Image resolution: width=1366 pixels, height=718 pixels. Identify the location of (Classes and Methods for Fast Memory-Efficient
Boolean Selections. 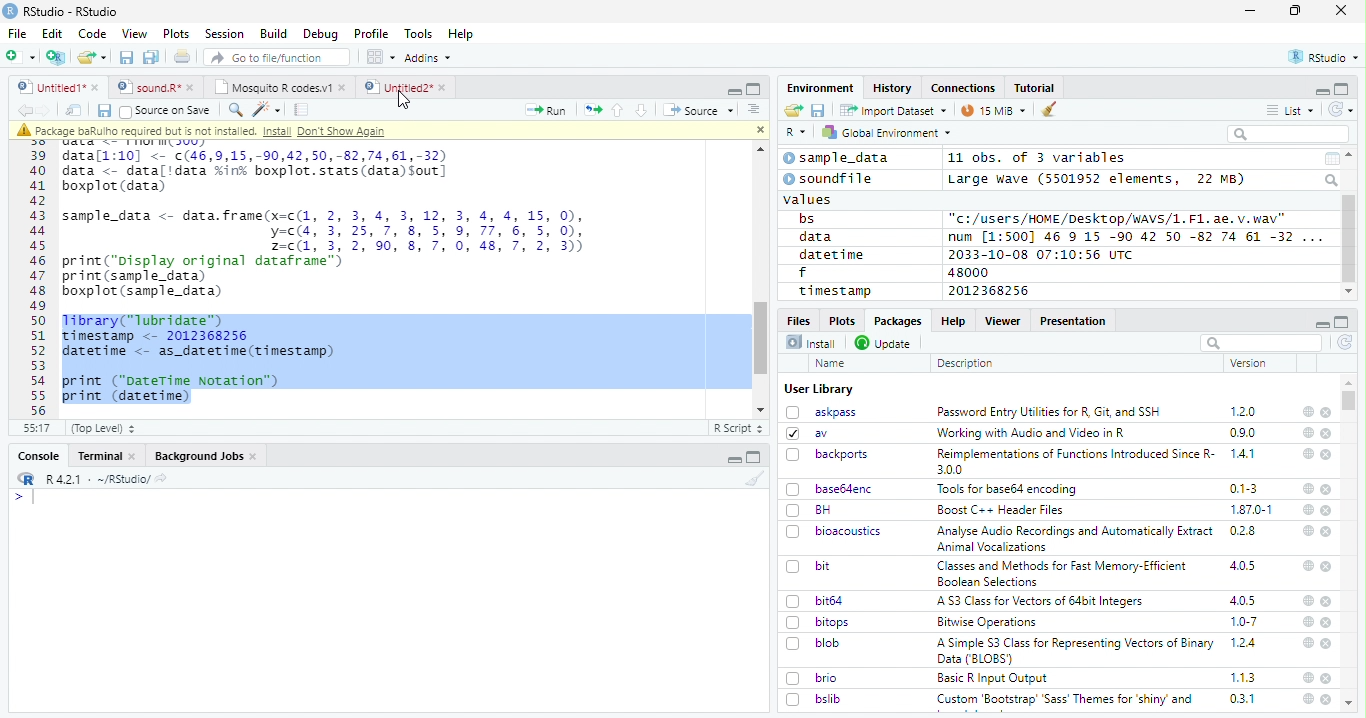
(1064, 573).